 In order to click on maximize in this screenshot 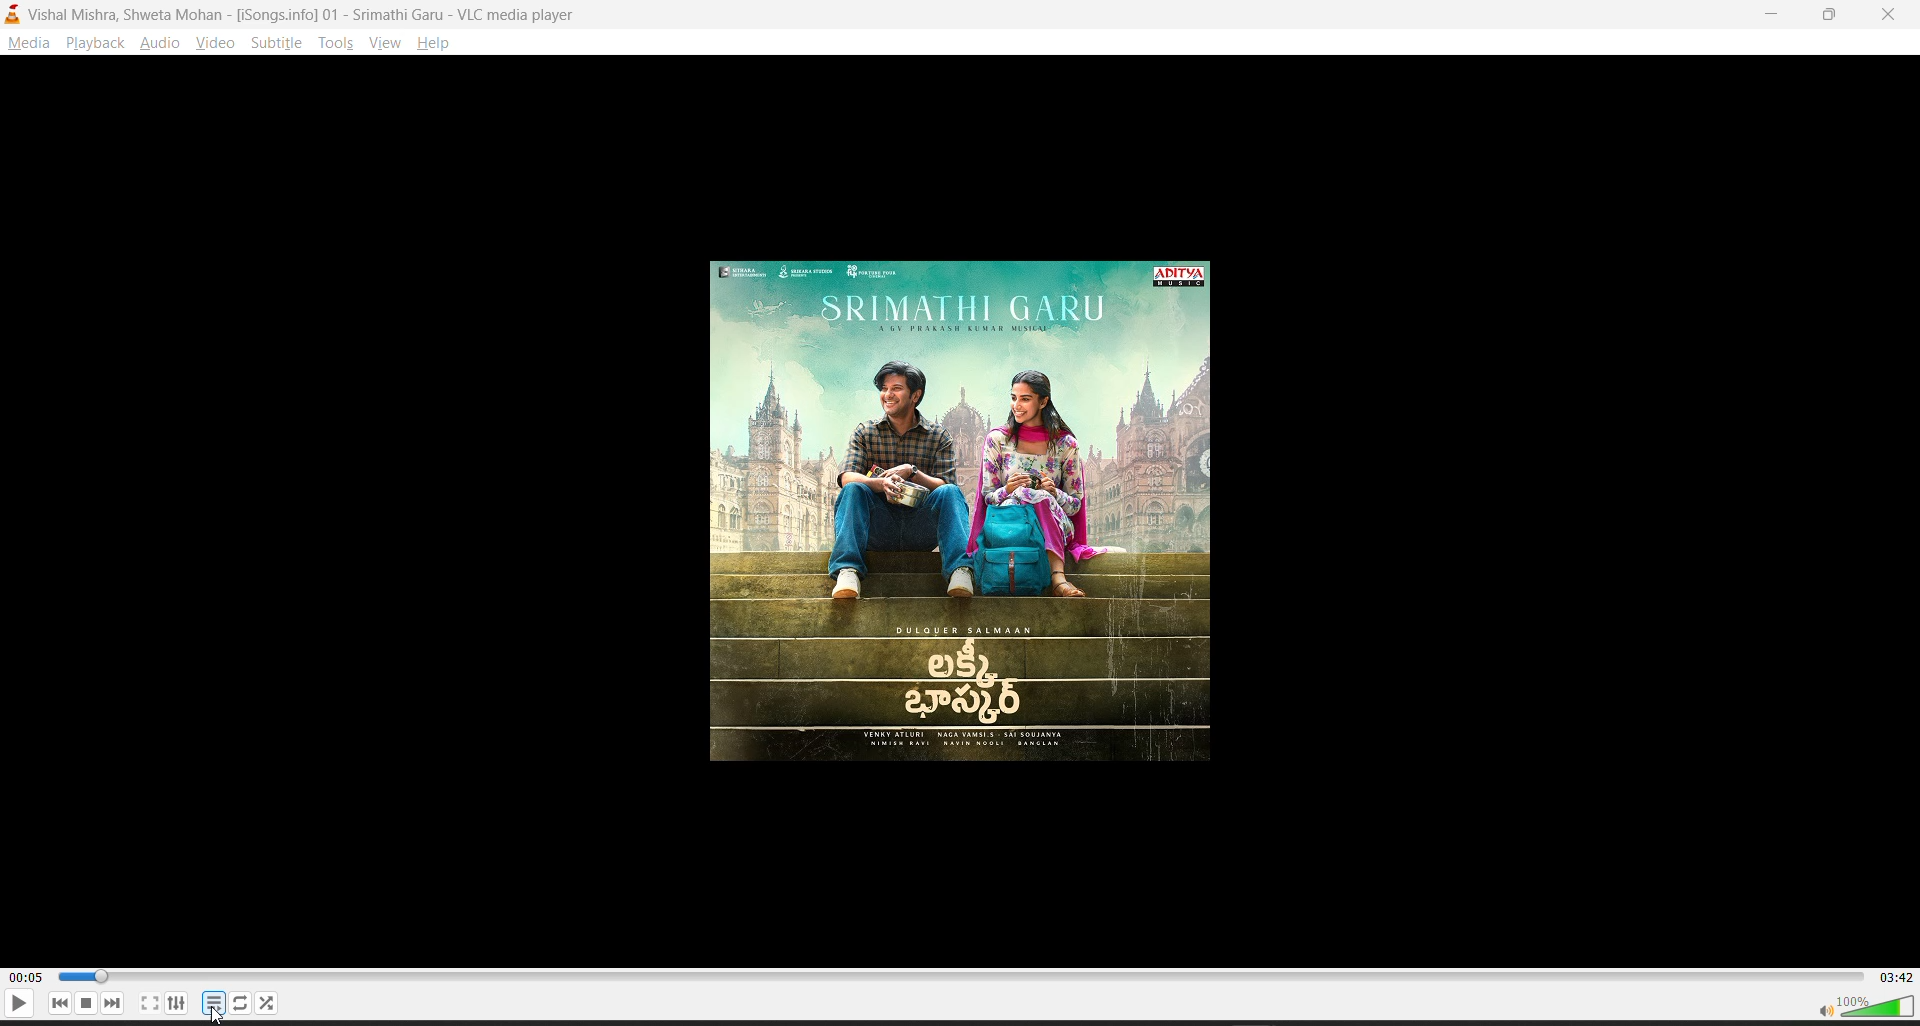, I will do `click(1833, 15)`.